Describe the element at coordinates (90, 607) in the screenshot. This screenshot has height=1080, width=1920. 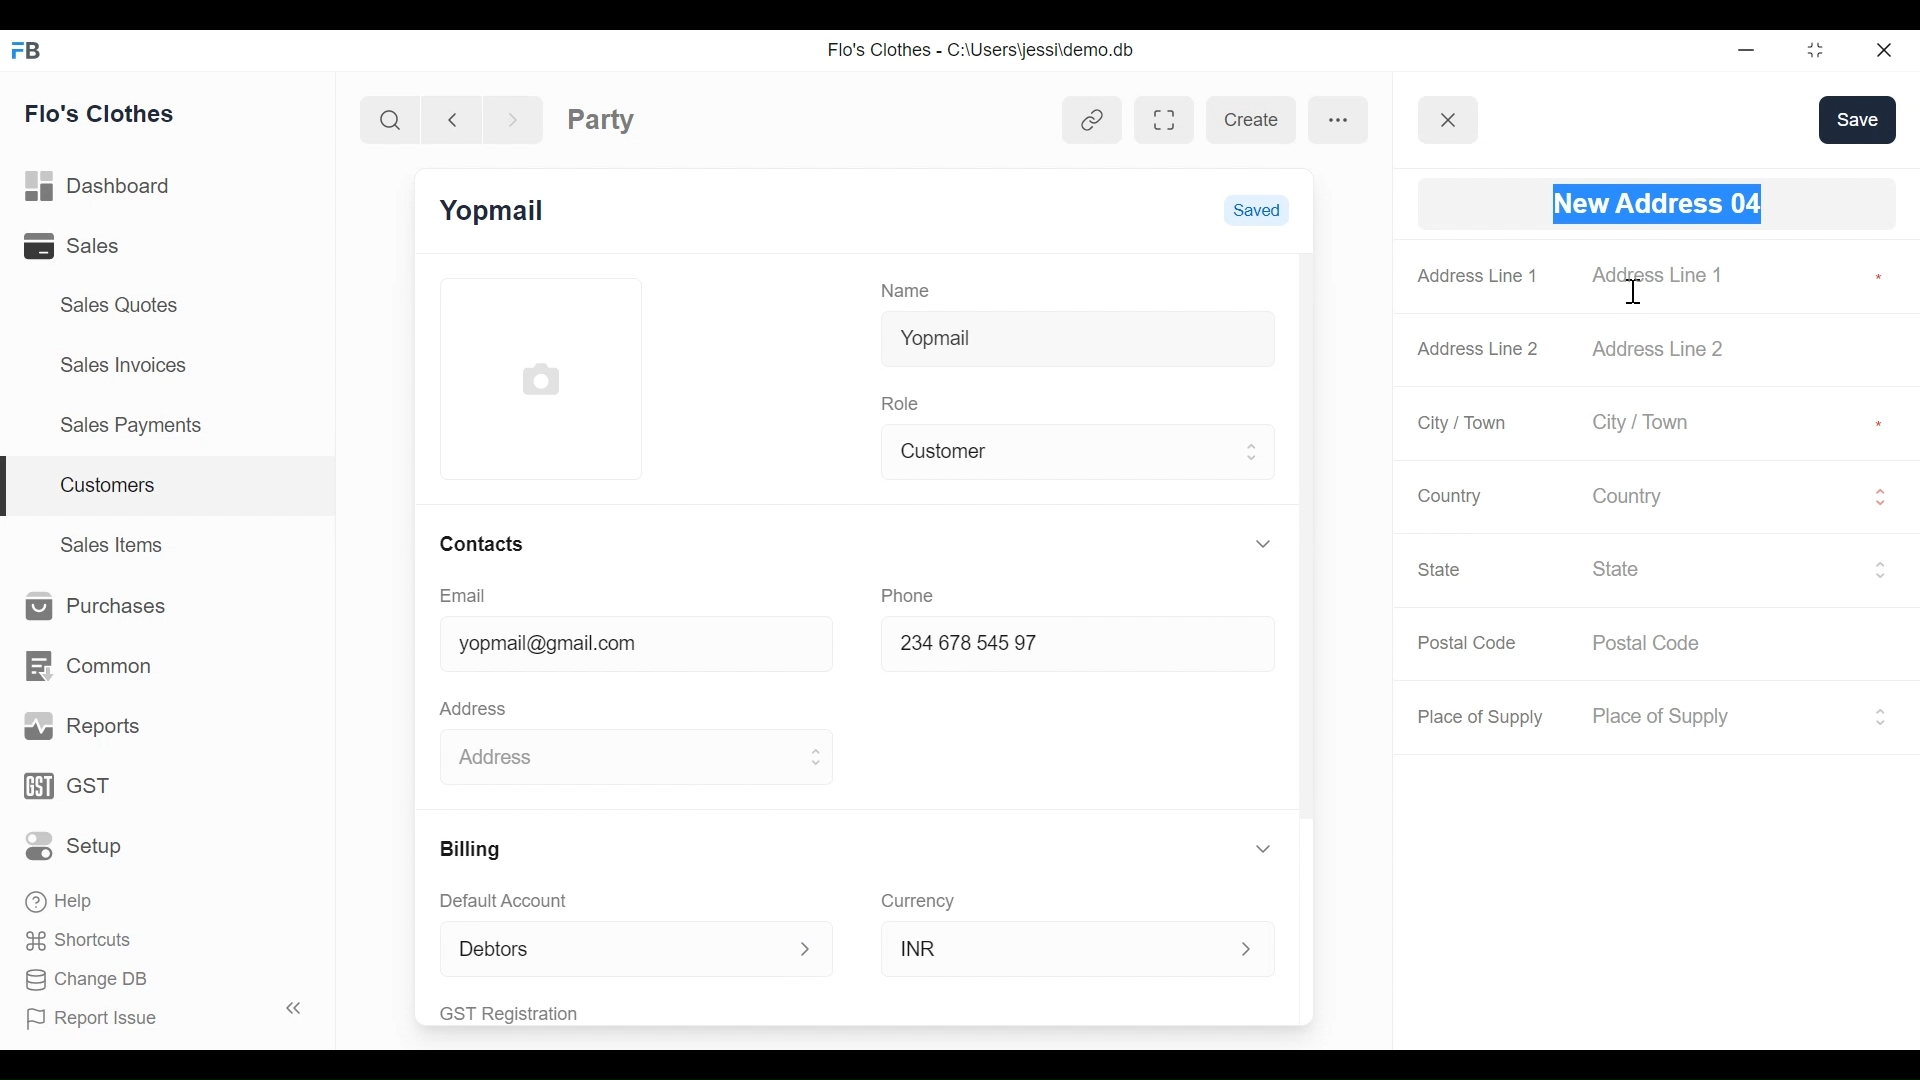
I see `Purchases` at that location.